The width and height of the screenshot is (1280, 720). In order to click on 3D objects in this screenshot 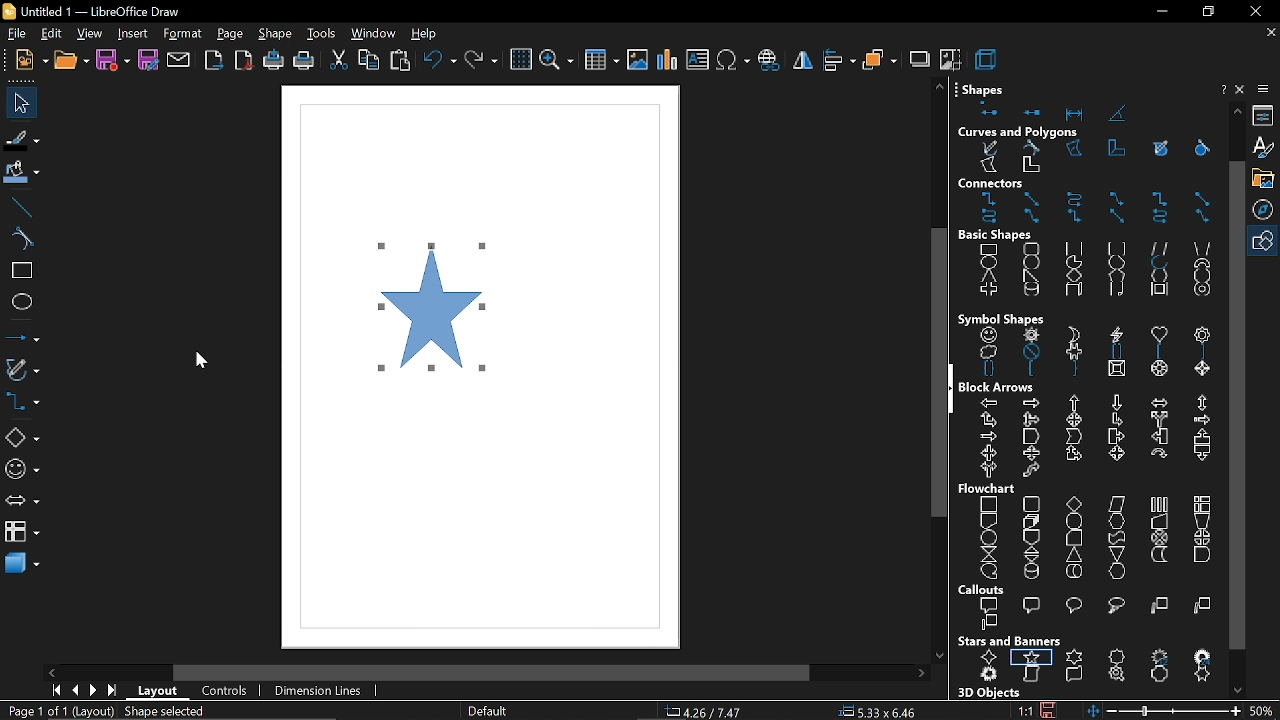, I will do `click(991, 691)`.